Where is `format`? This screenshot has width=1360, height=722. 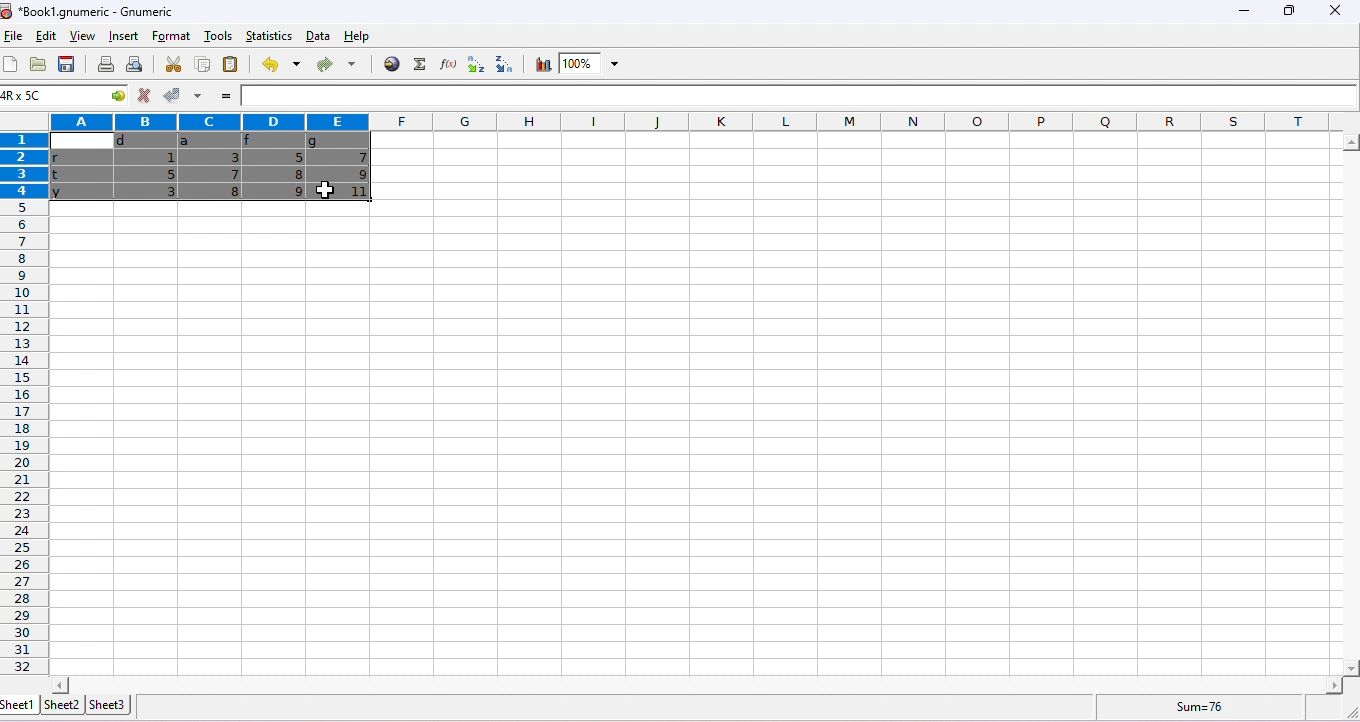 format is located at coordinates (173, 35).